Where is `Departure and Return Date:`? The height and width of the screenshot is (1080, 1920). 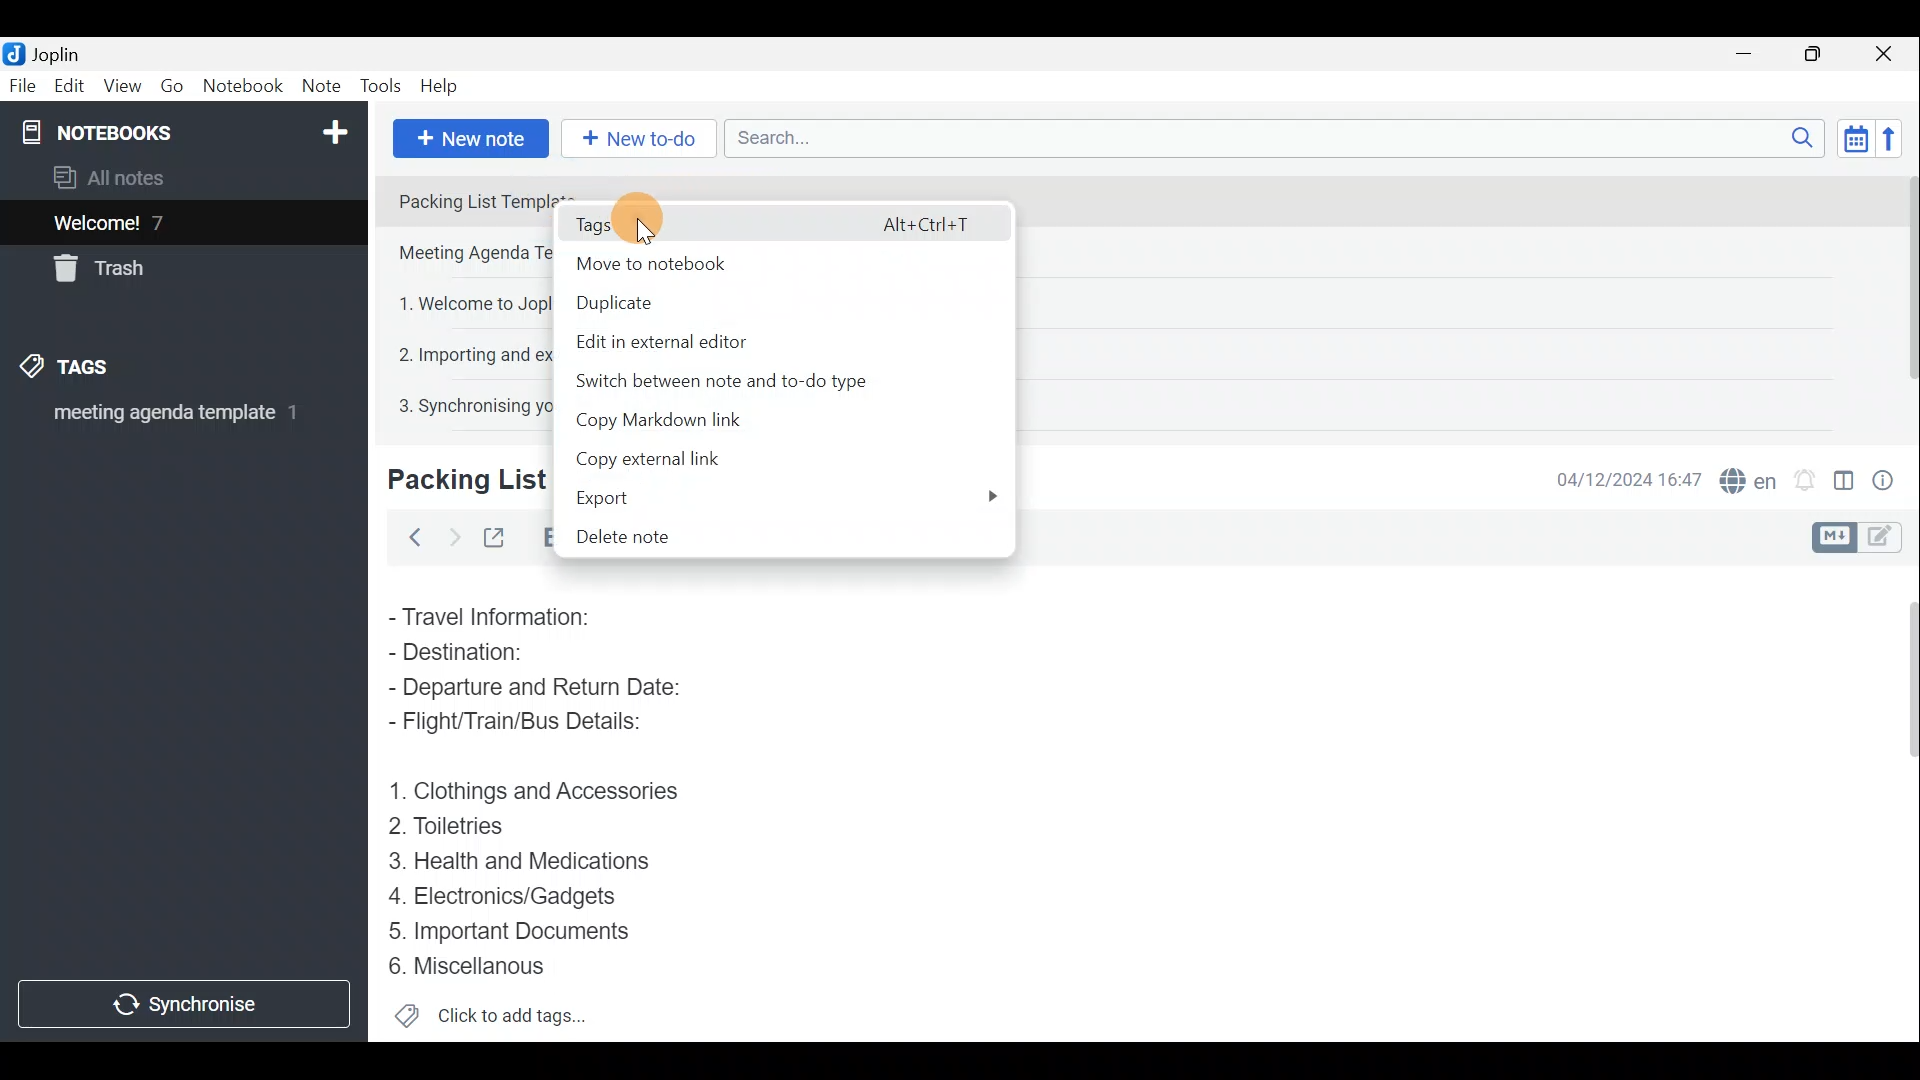
Departure and Return Date: is located at coordinates (537, 690).